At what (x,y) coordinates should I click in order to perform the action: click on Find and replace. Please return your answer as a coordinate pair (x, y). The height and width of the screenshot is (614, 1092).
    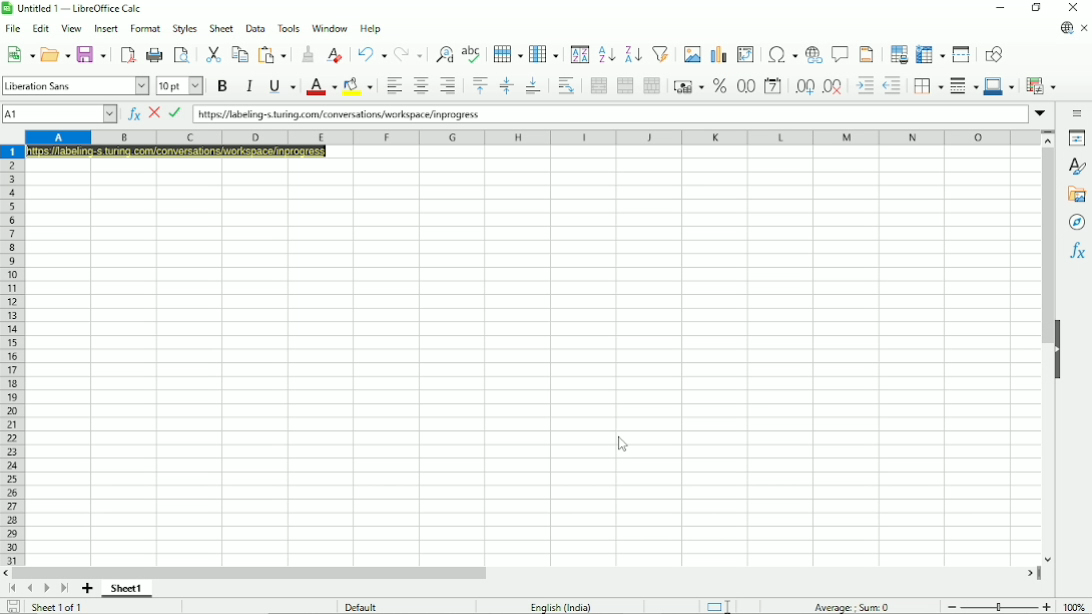
    Looking at the image, I should click on (446, 52).